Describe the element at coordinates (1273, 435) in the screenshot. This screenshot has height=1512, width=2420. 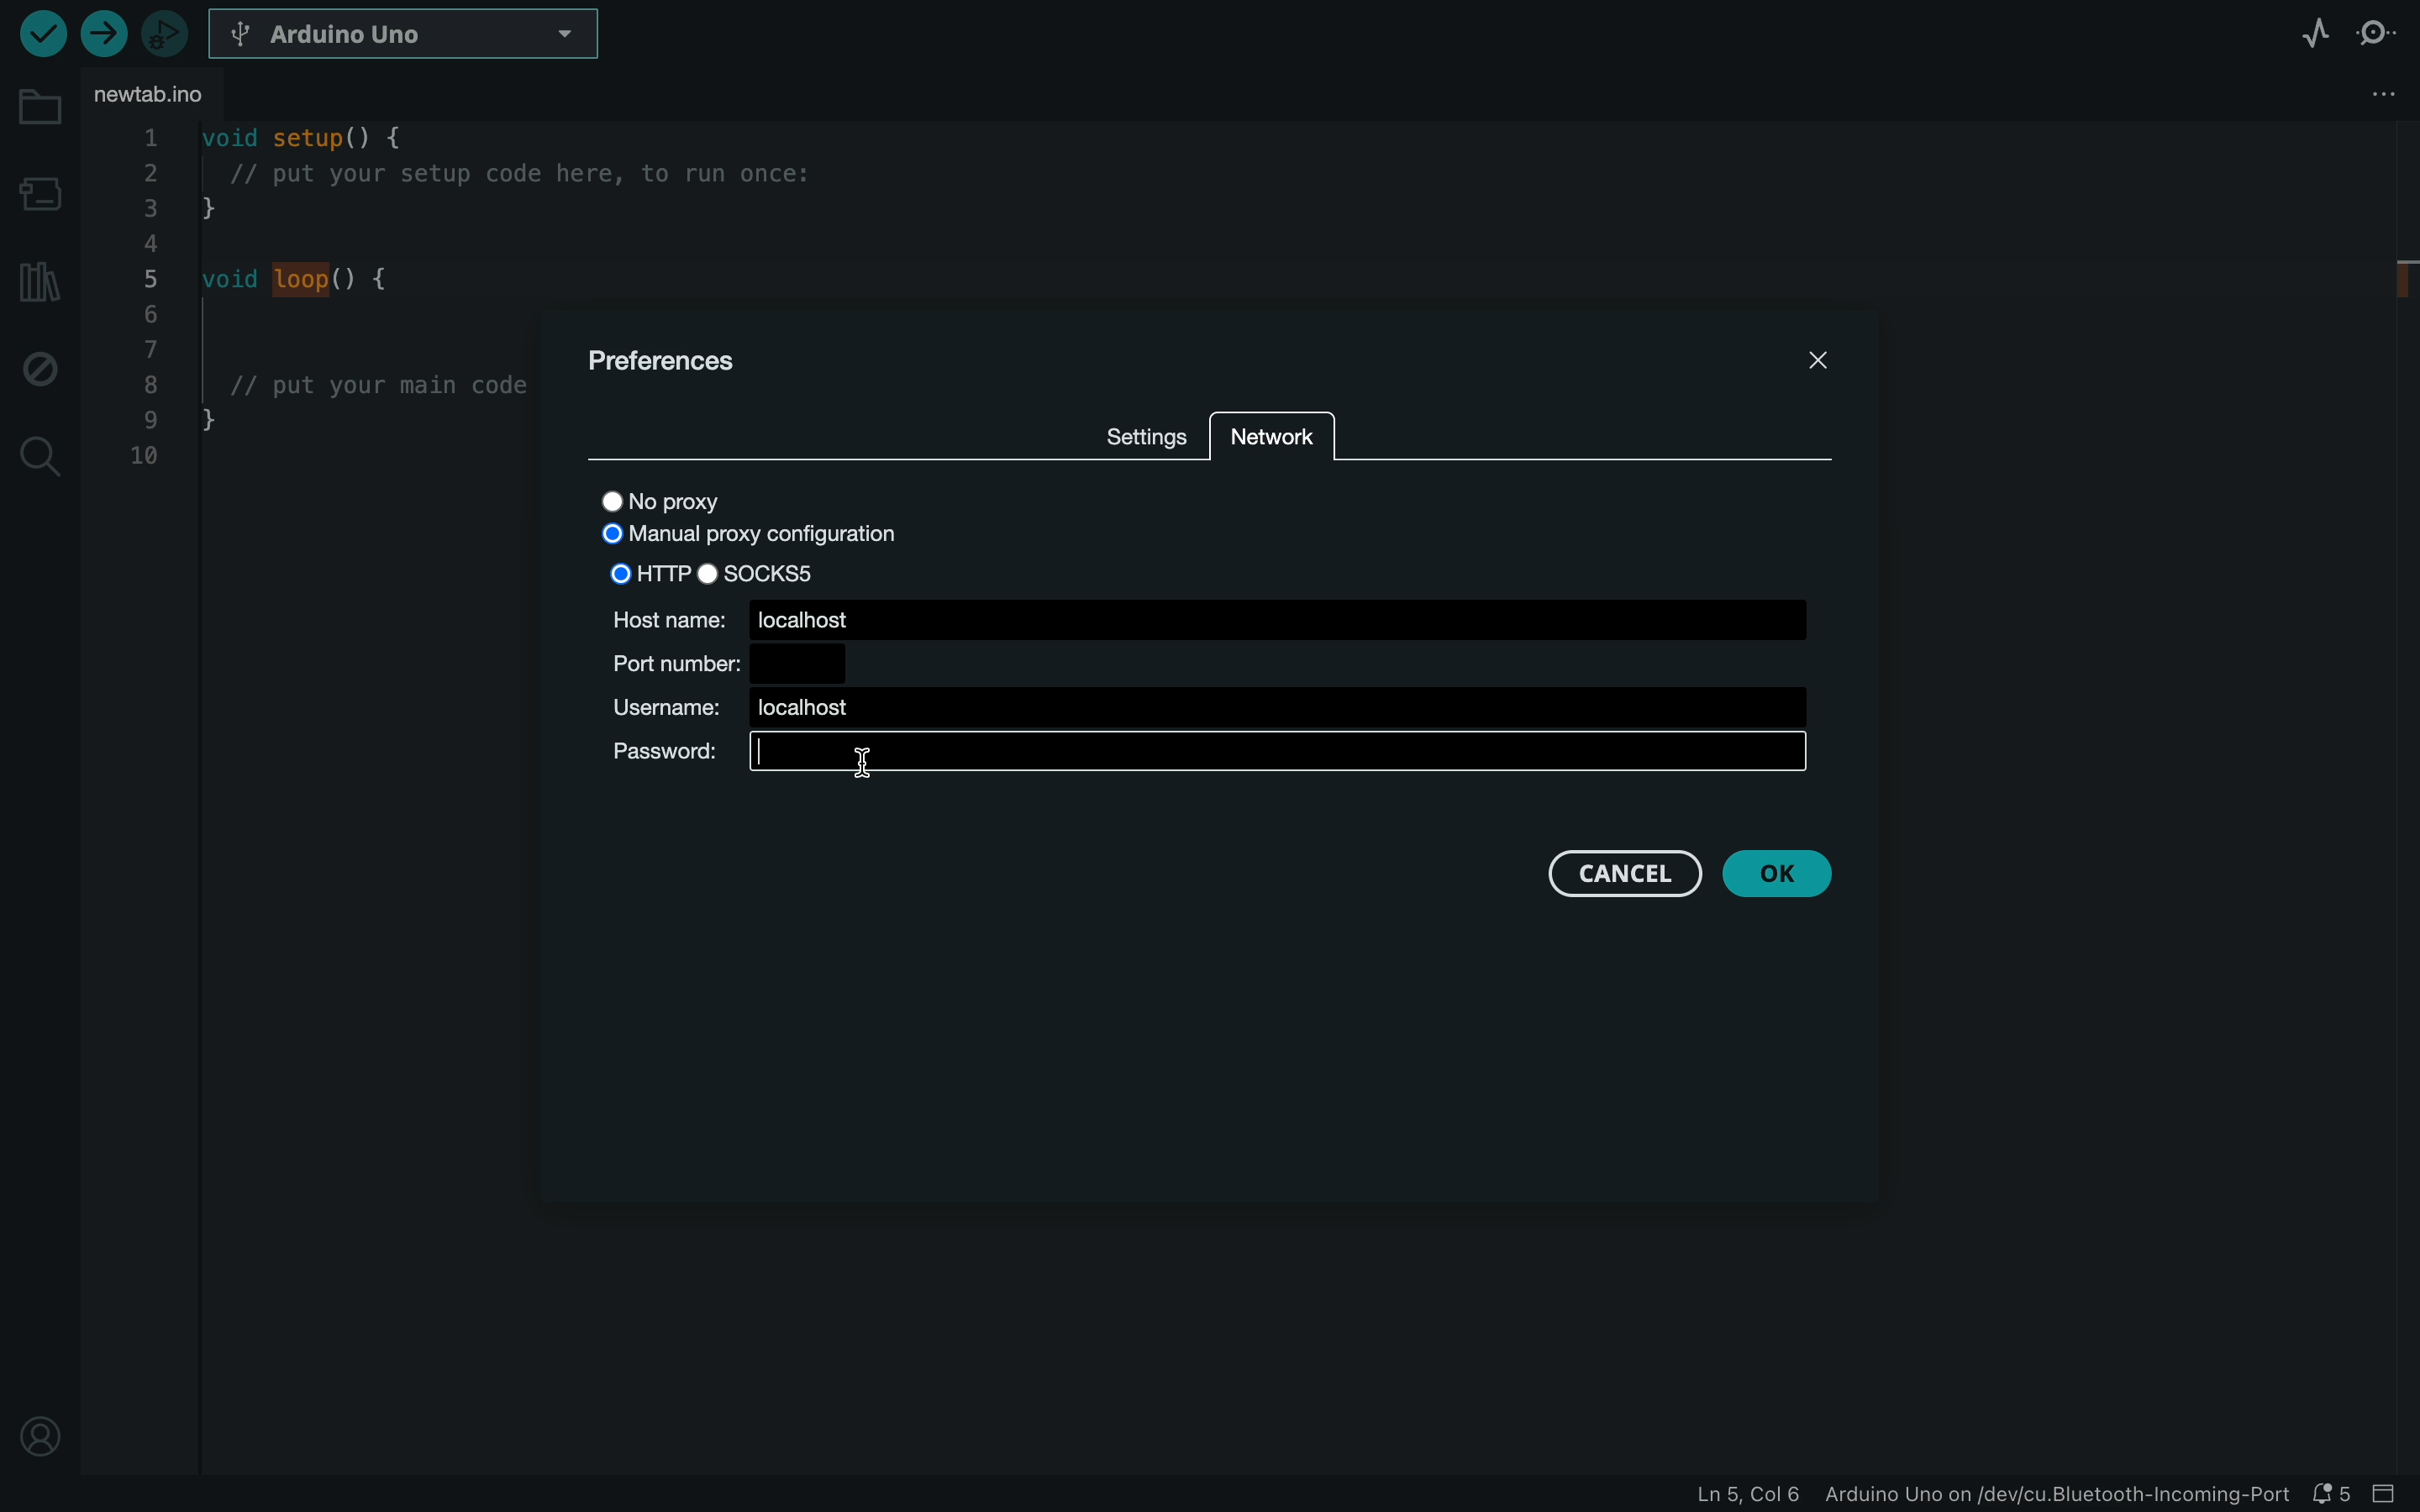
I see `NETWORK` at that location.